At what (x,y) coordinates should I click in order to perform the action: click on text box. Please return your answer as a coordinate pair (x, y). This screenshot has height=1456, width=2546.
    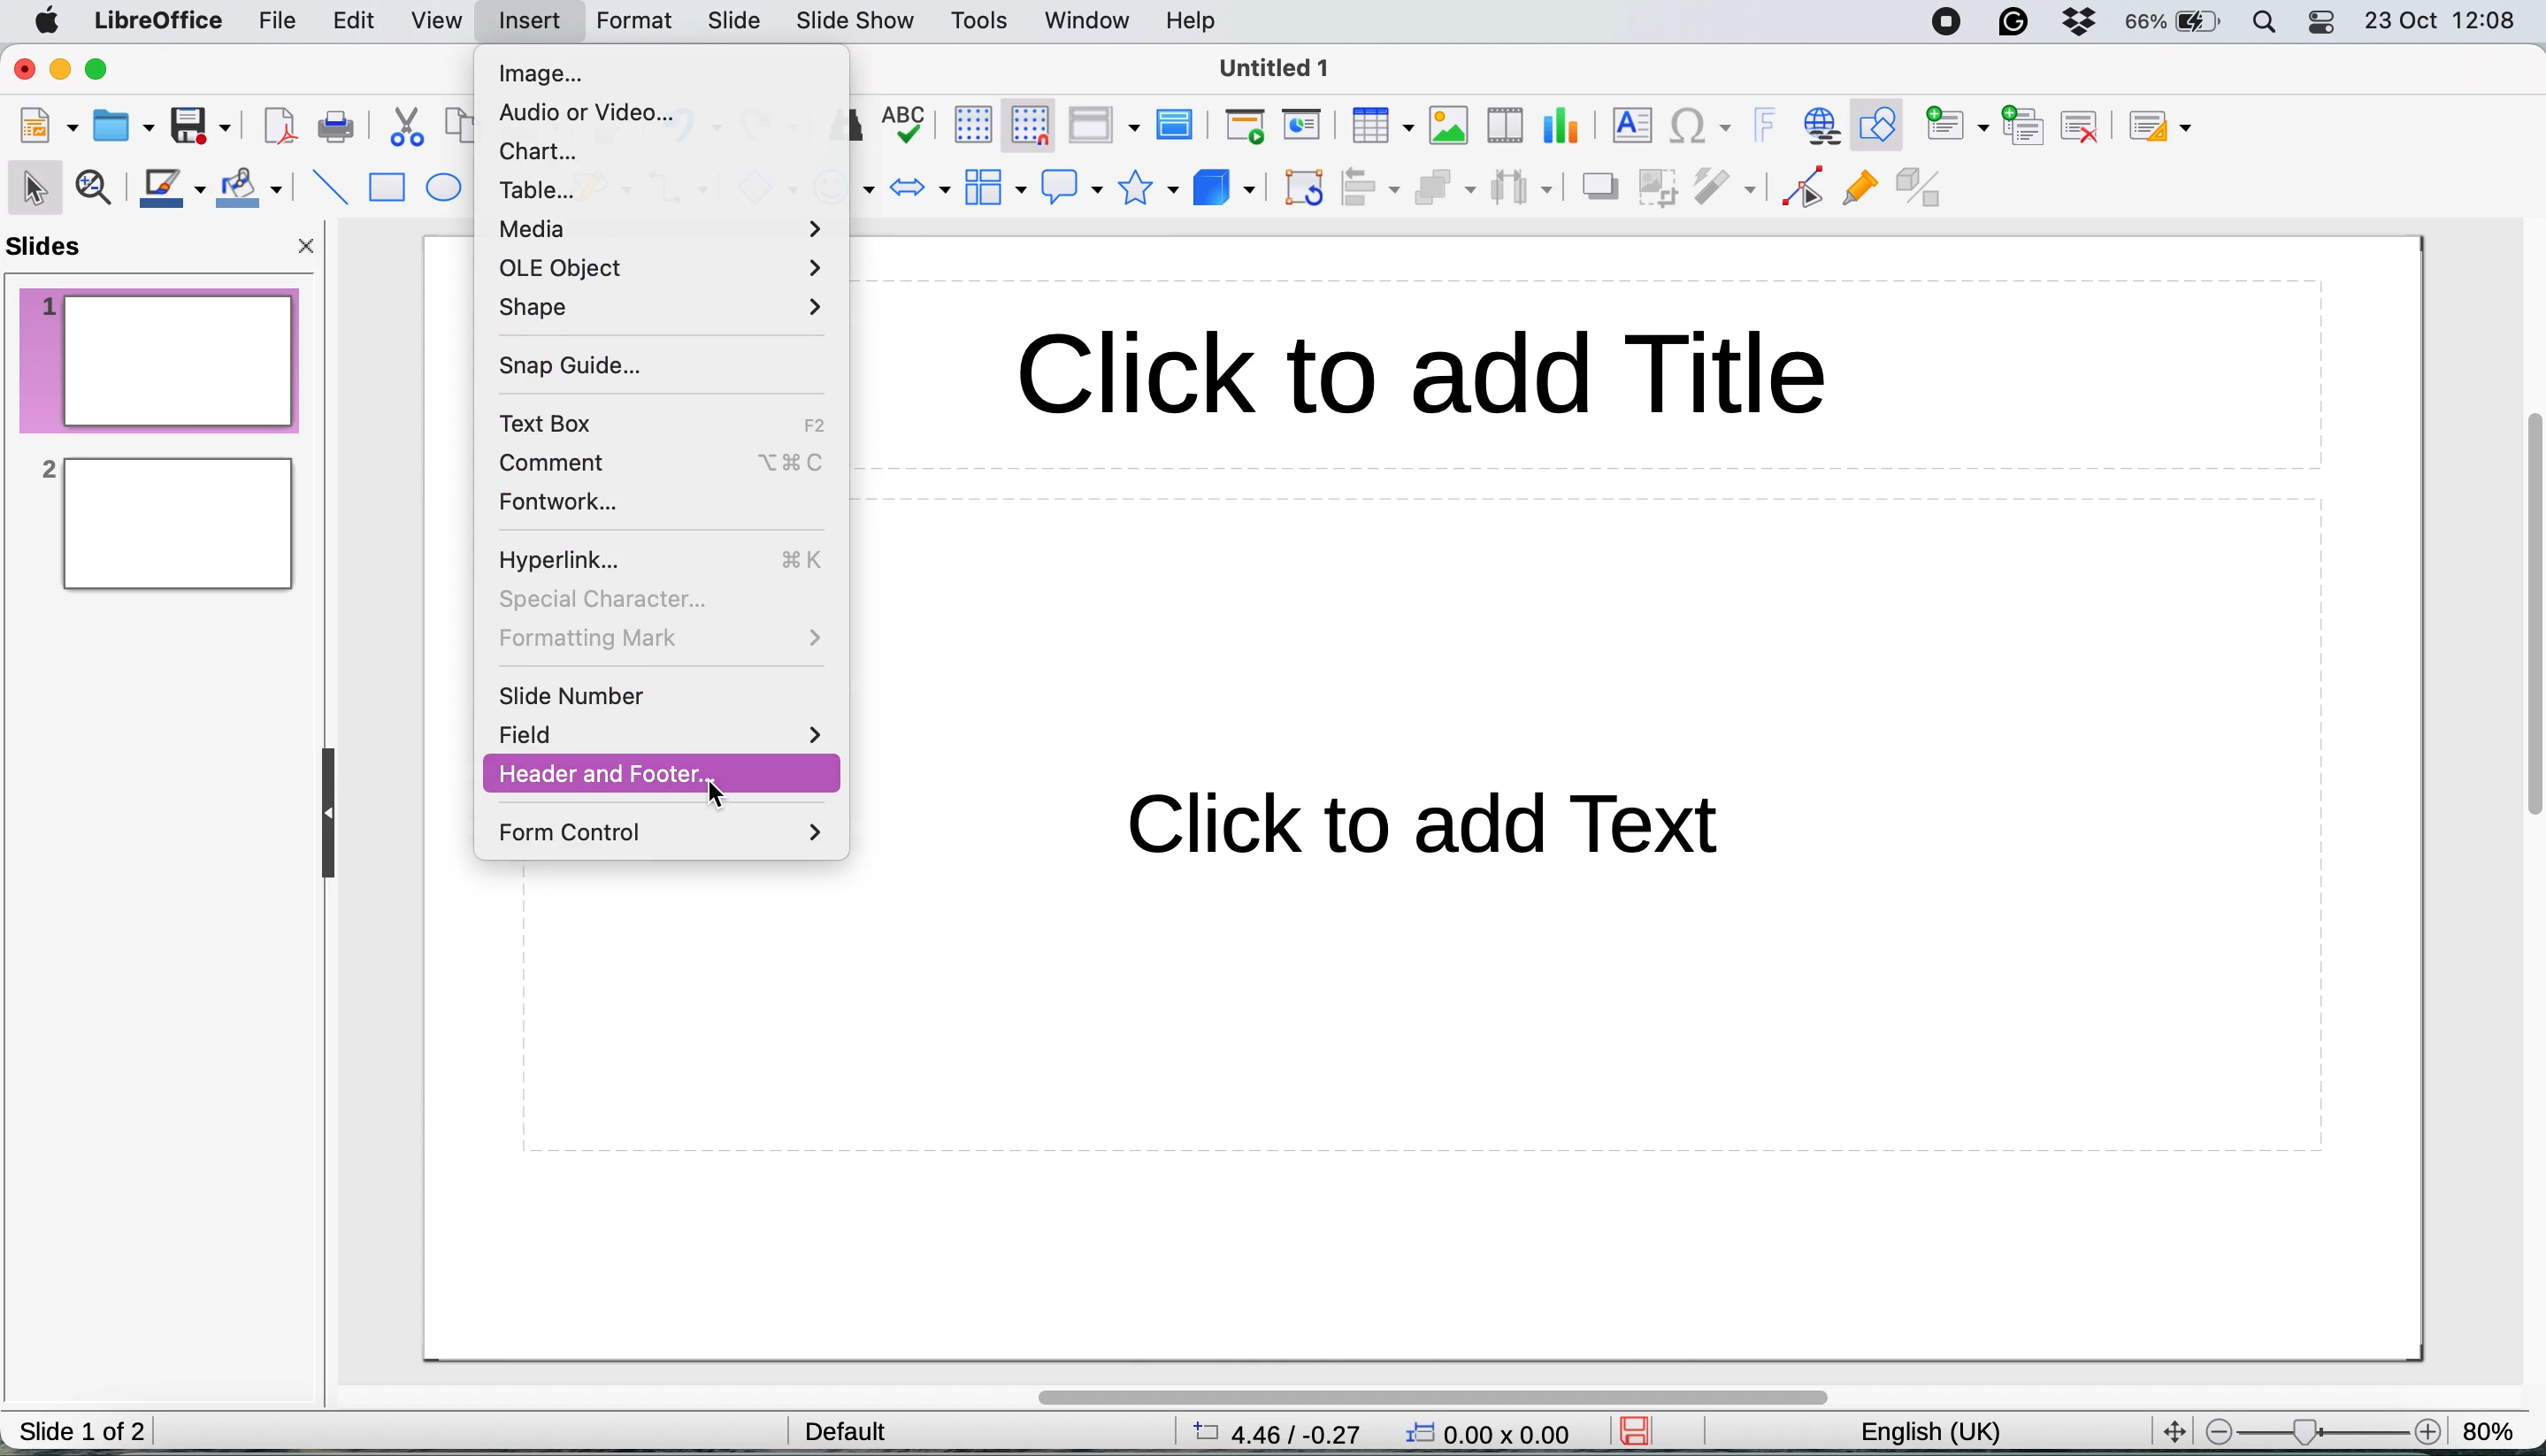
    Looking at the image, I should click on (561, 422).